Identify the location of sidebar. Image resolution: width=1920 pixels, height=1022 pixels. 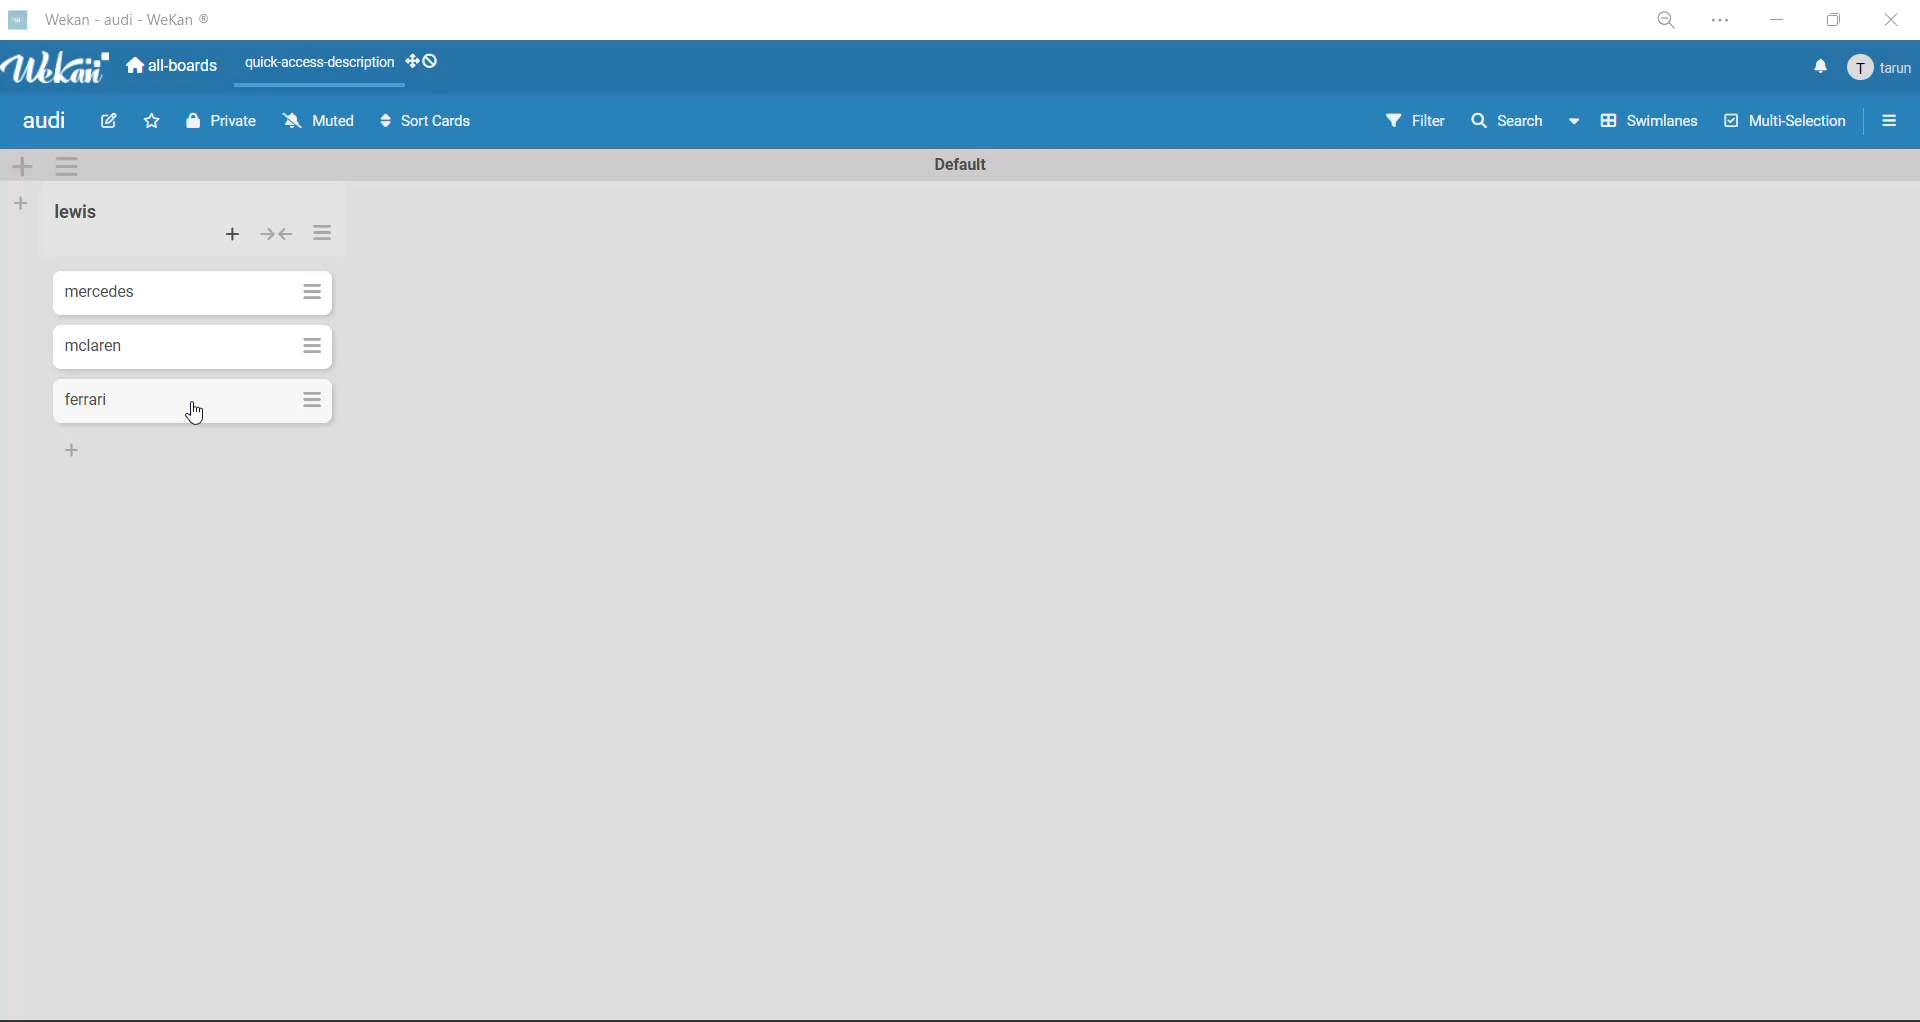
(1887, 120).